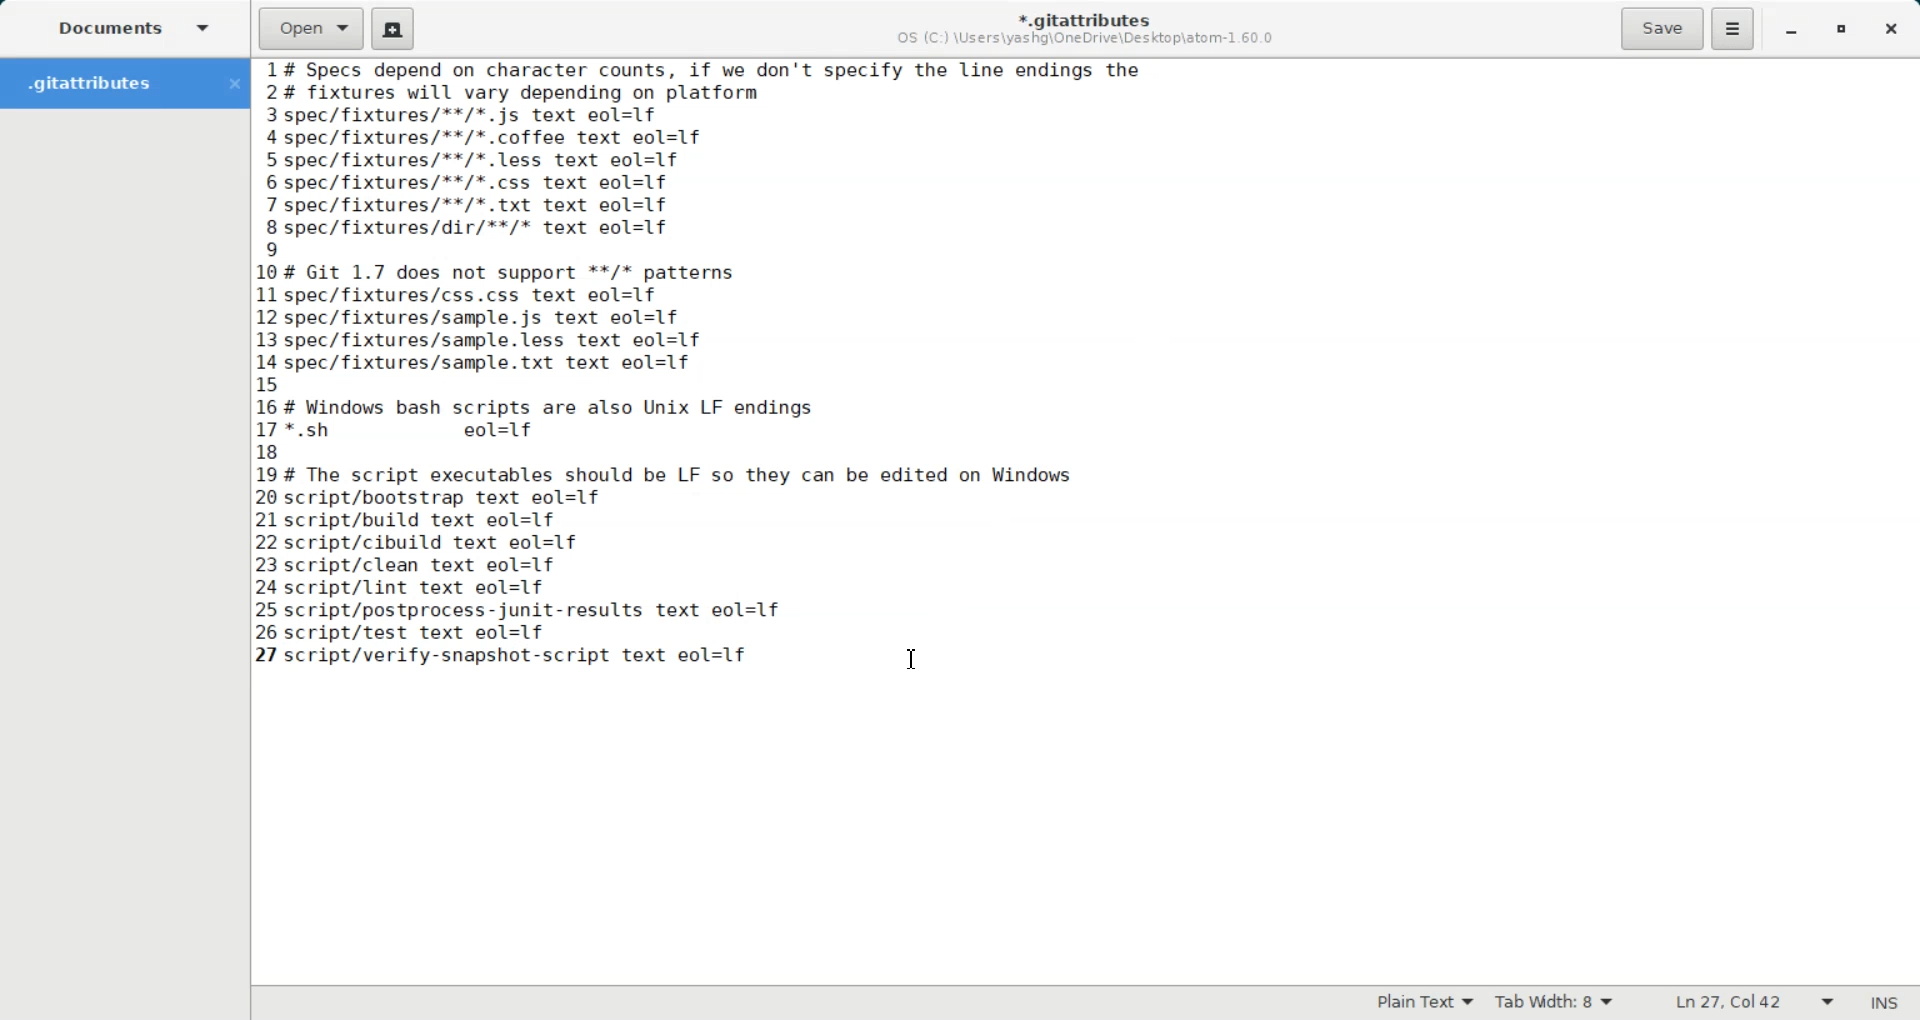 The image size is (1920, 1020). Describe the element at coordinates (233, 84) in the screenshot. I see `Close Folder` at that location.